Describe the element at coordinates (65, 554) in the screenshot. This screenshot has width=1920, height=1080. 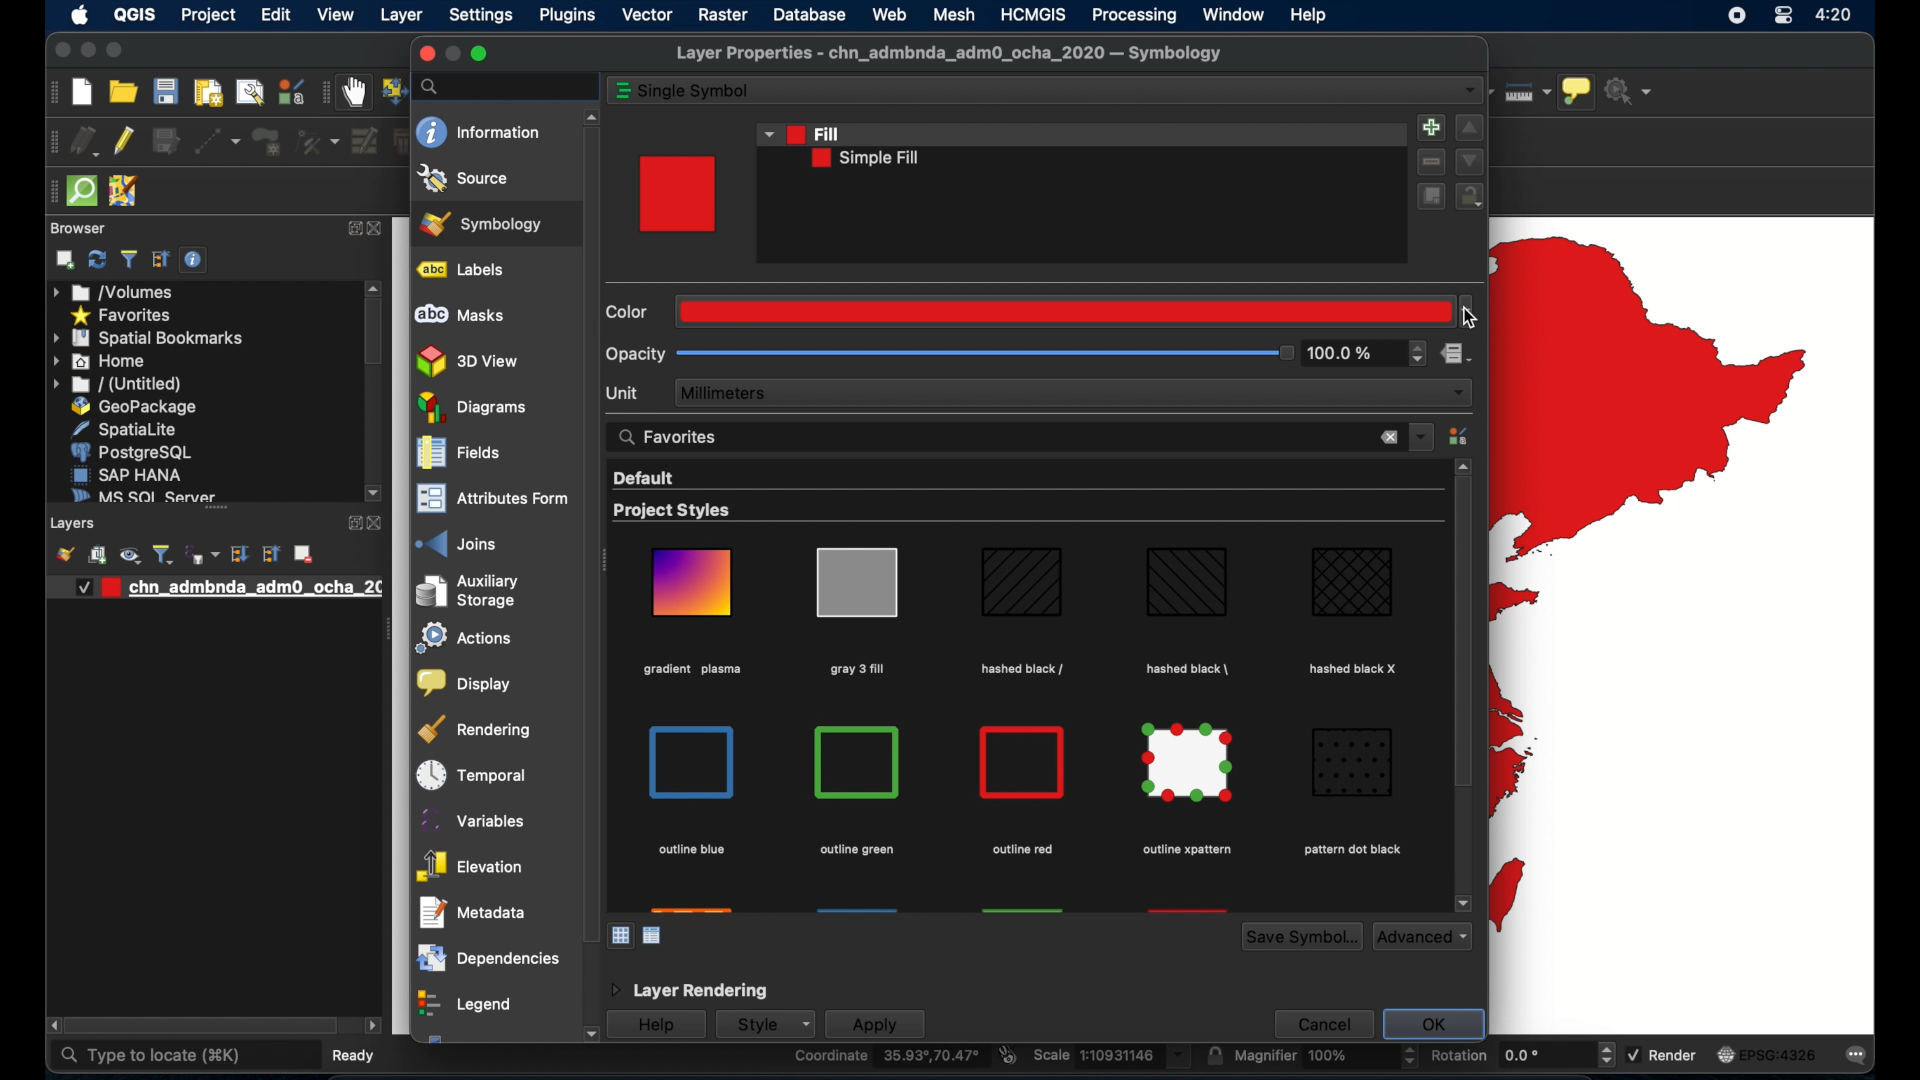
I see `open layer styling panel` at that location.